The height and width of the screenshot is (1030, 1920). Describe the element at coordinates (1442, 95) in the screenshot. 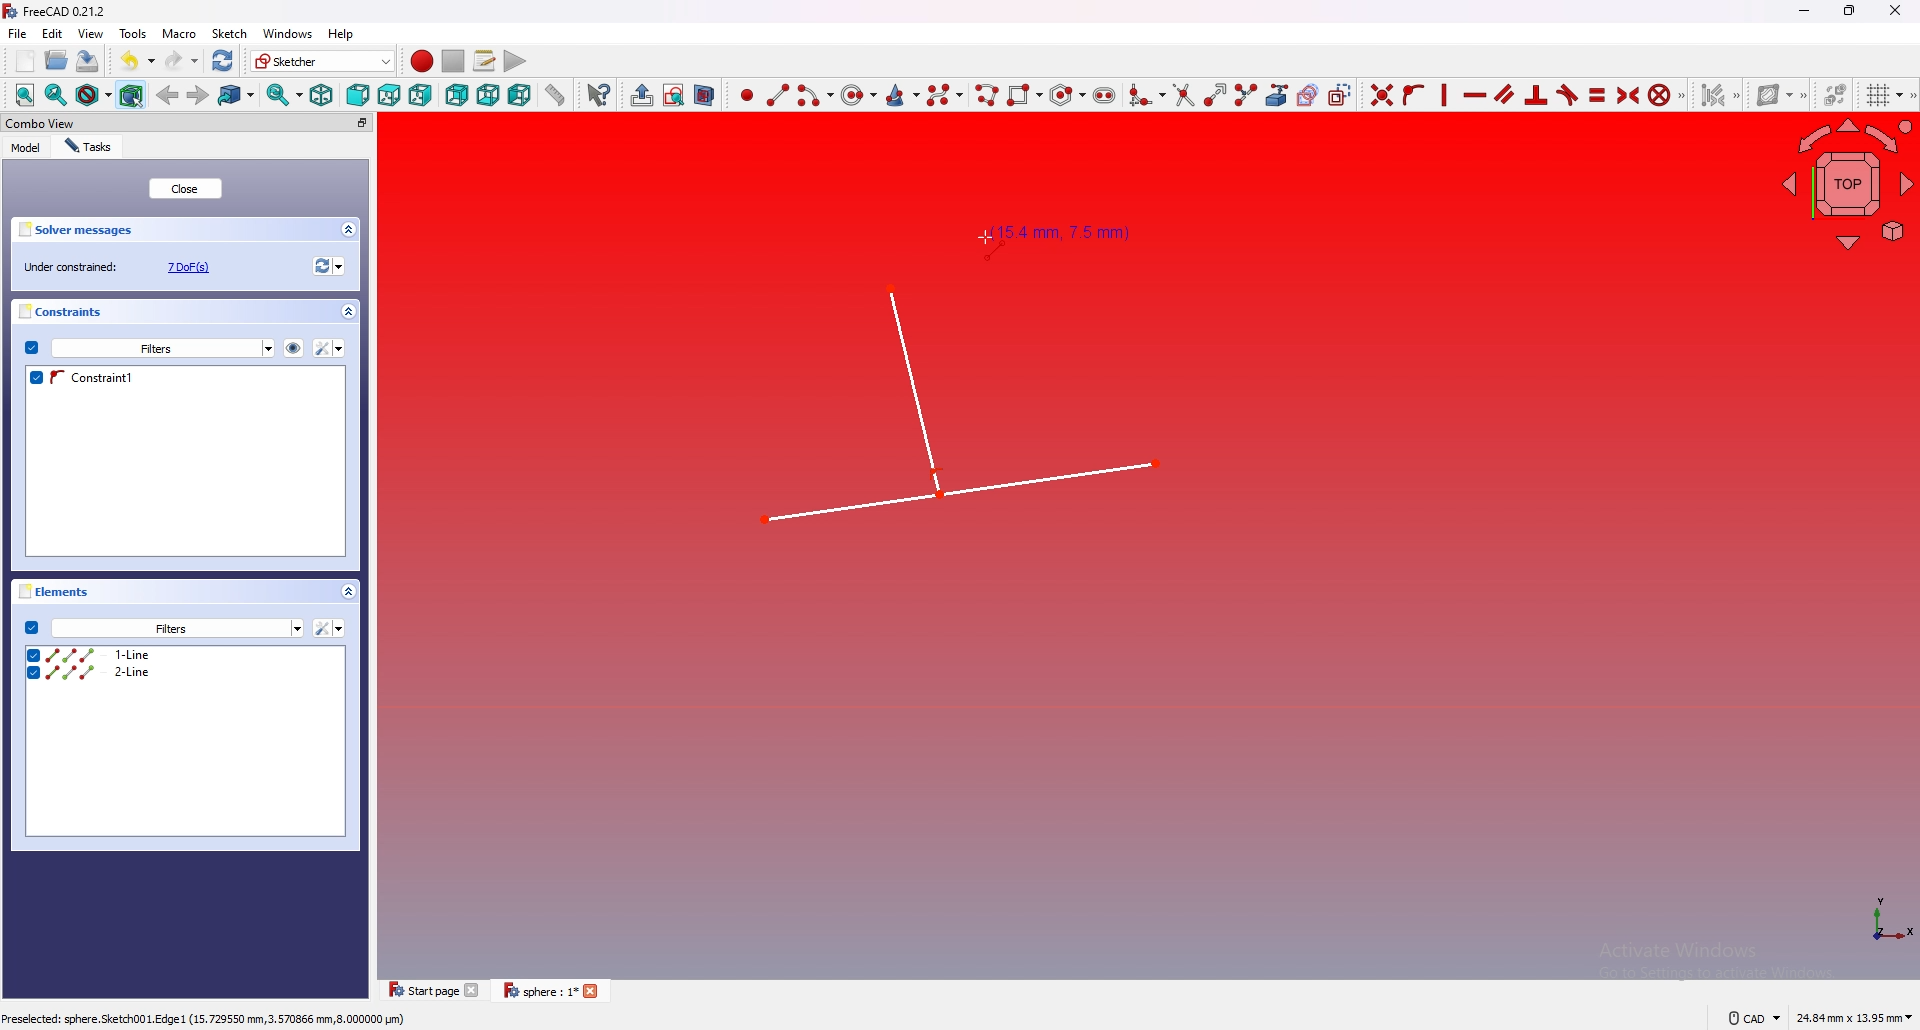

I see `Constrain vertically` at that location.